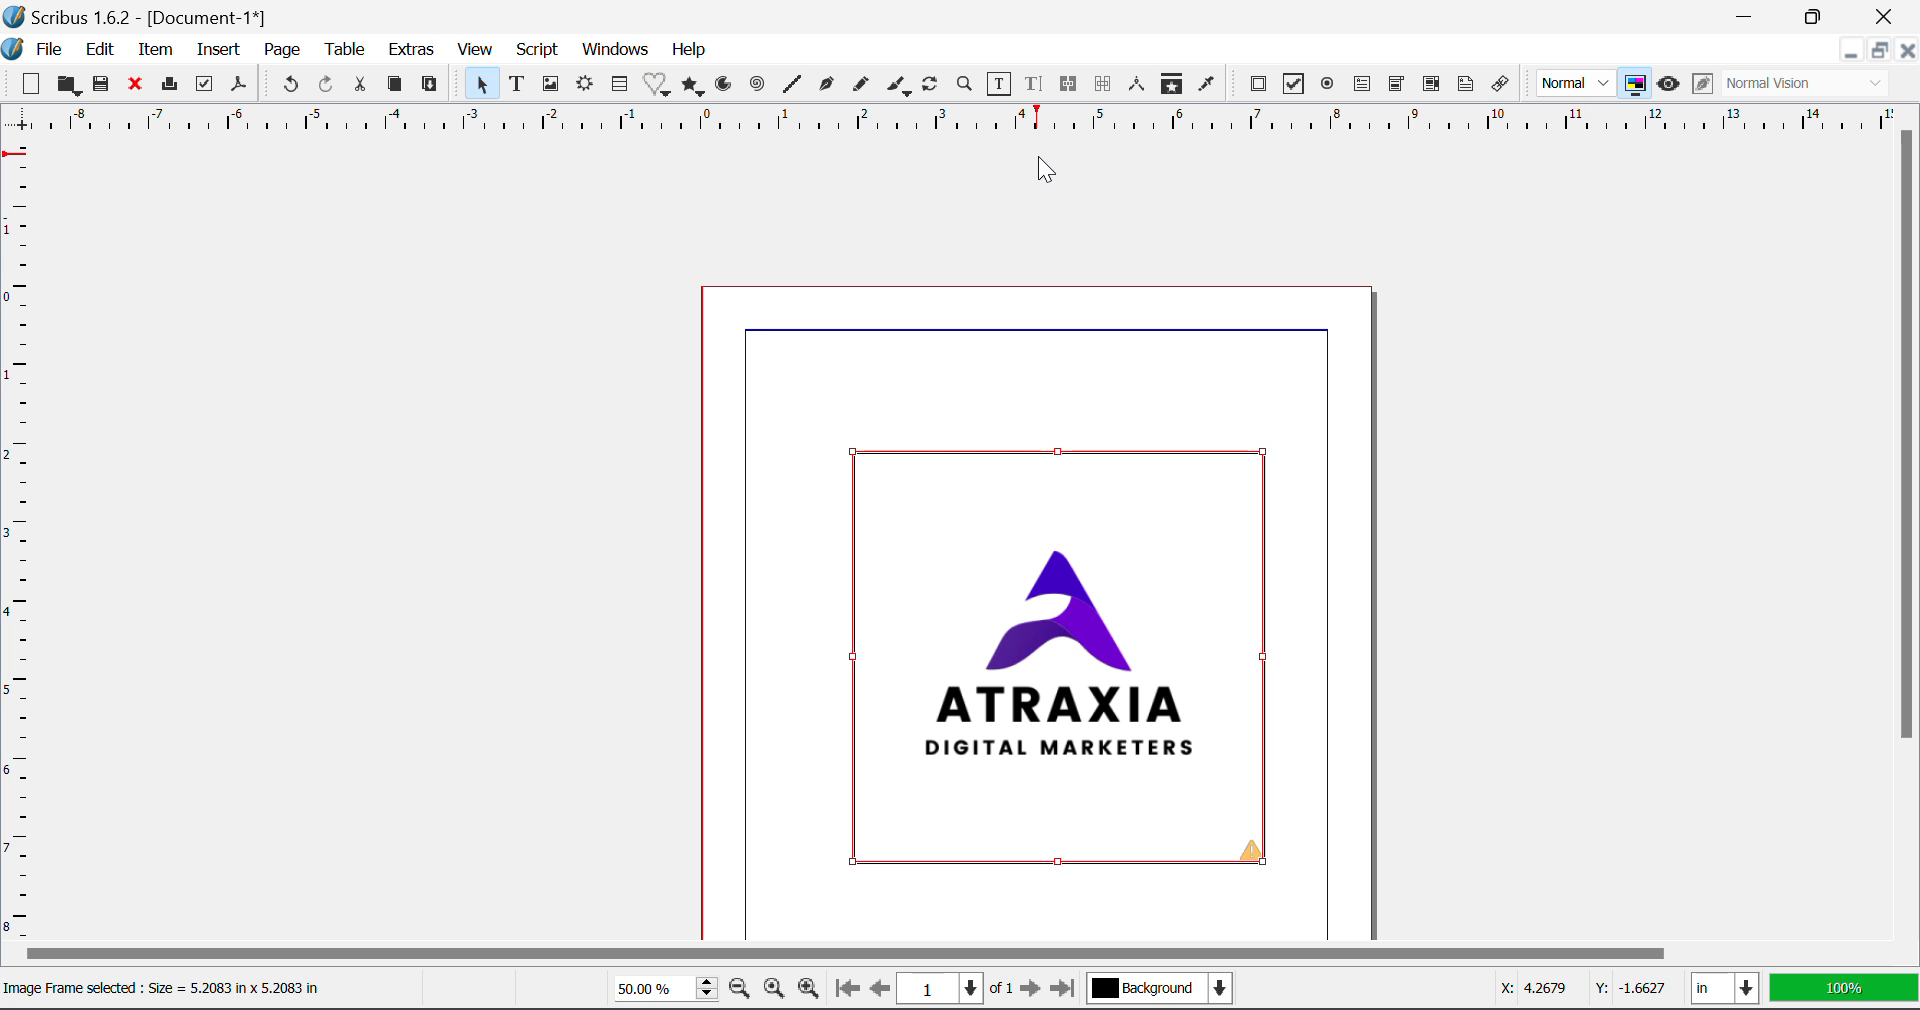 This screenshot has width=1920, height=1010. I want to click on Toggle Color Management, so click(1634, 83).